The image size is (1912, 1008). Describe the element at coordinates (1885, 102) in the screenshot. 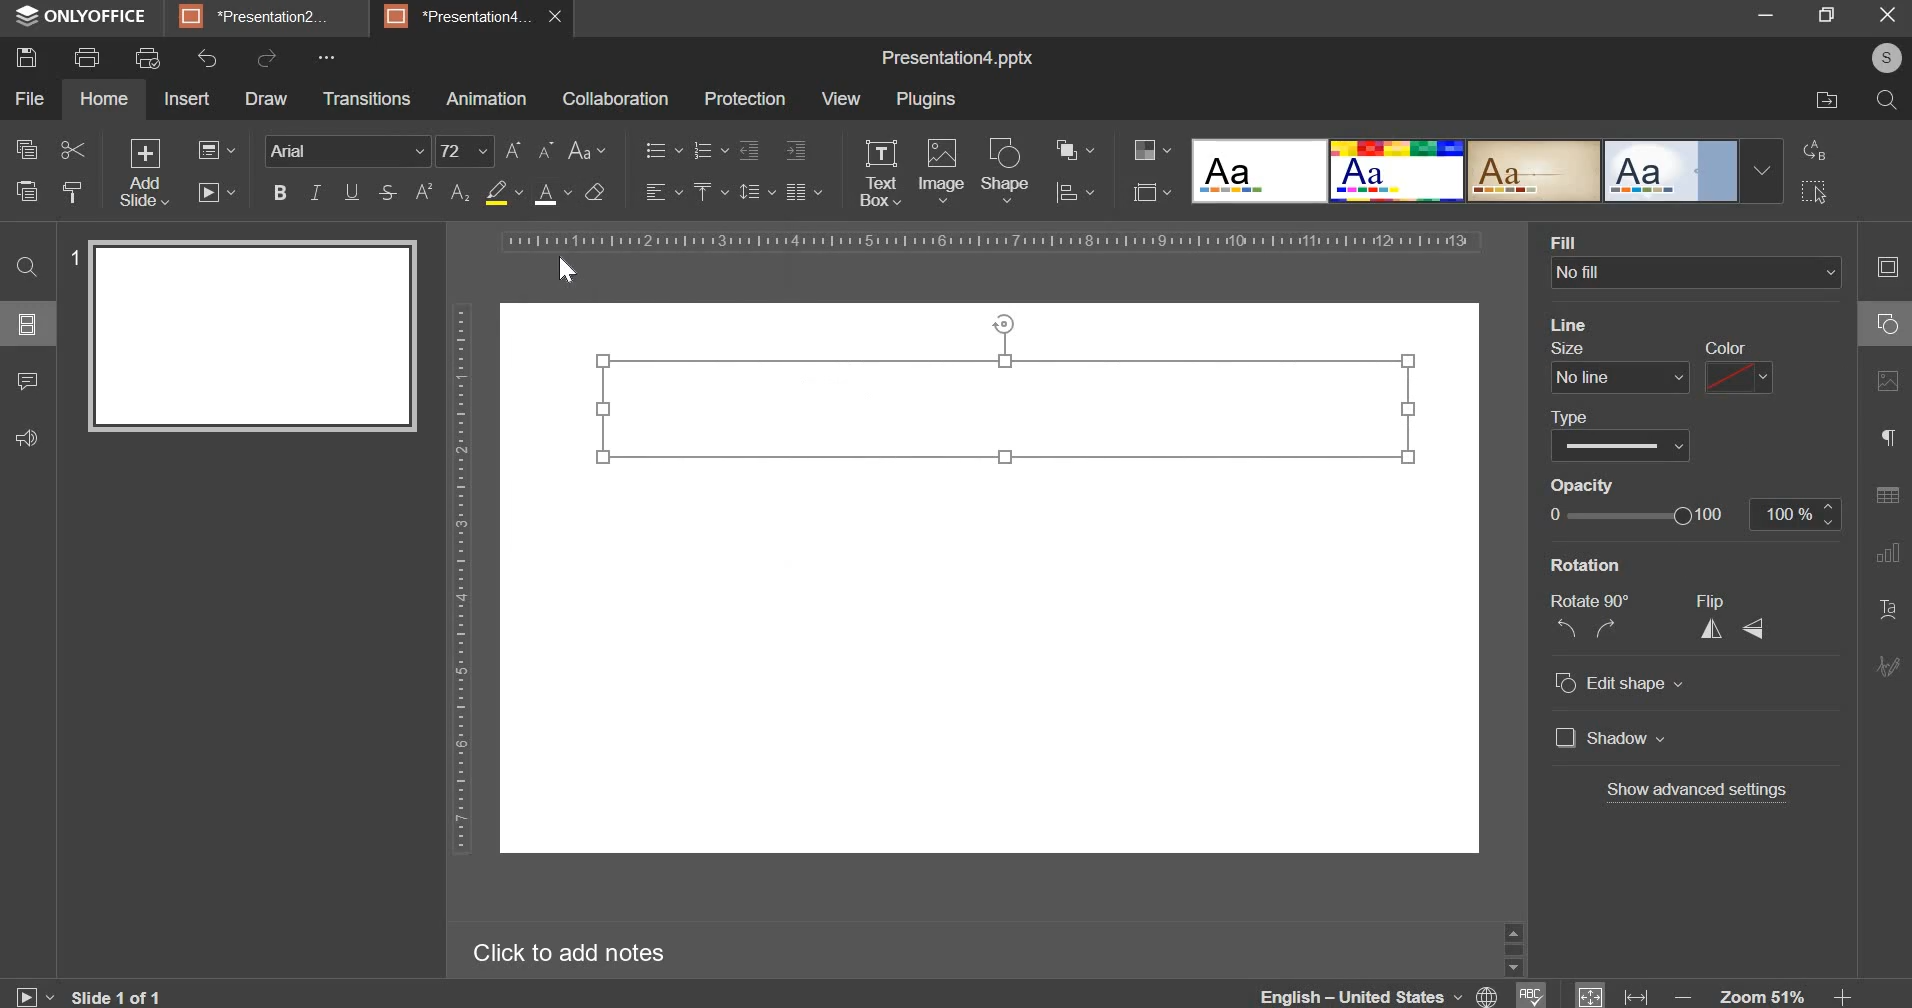

I see `Search` at that location.